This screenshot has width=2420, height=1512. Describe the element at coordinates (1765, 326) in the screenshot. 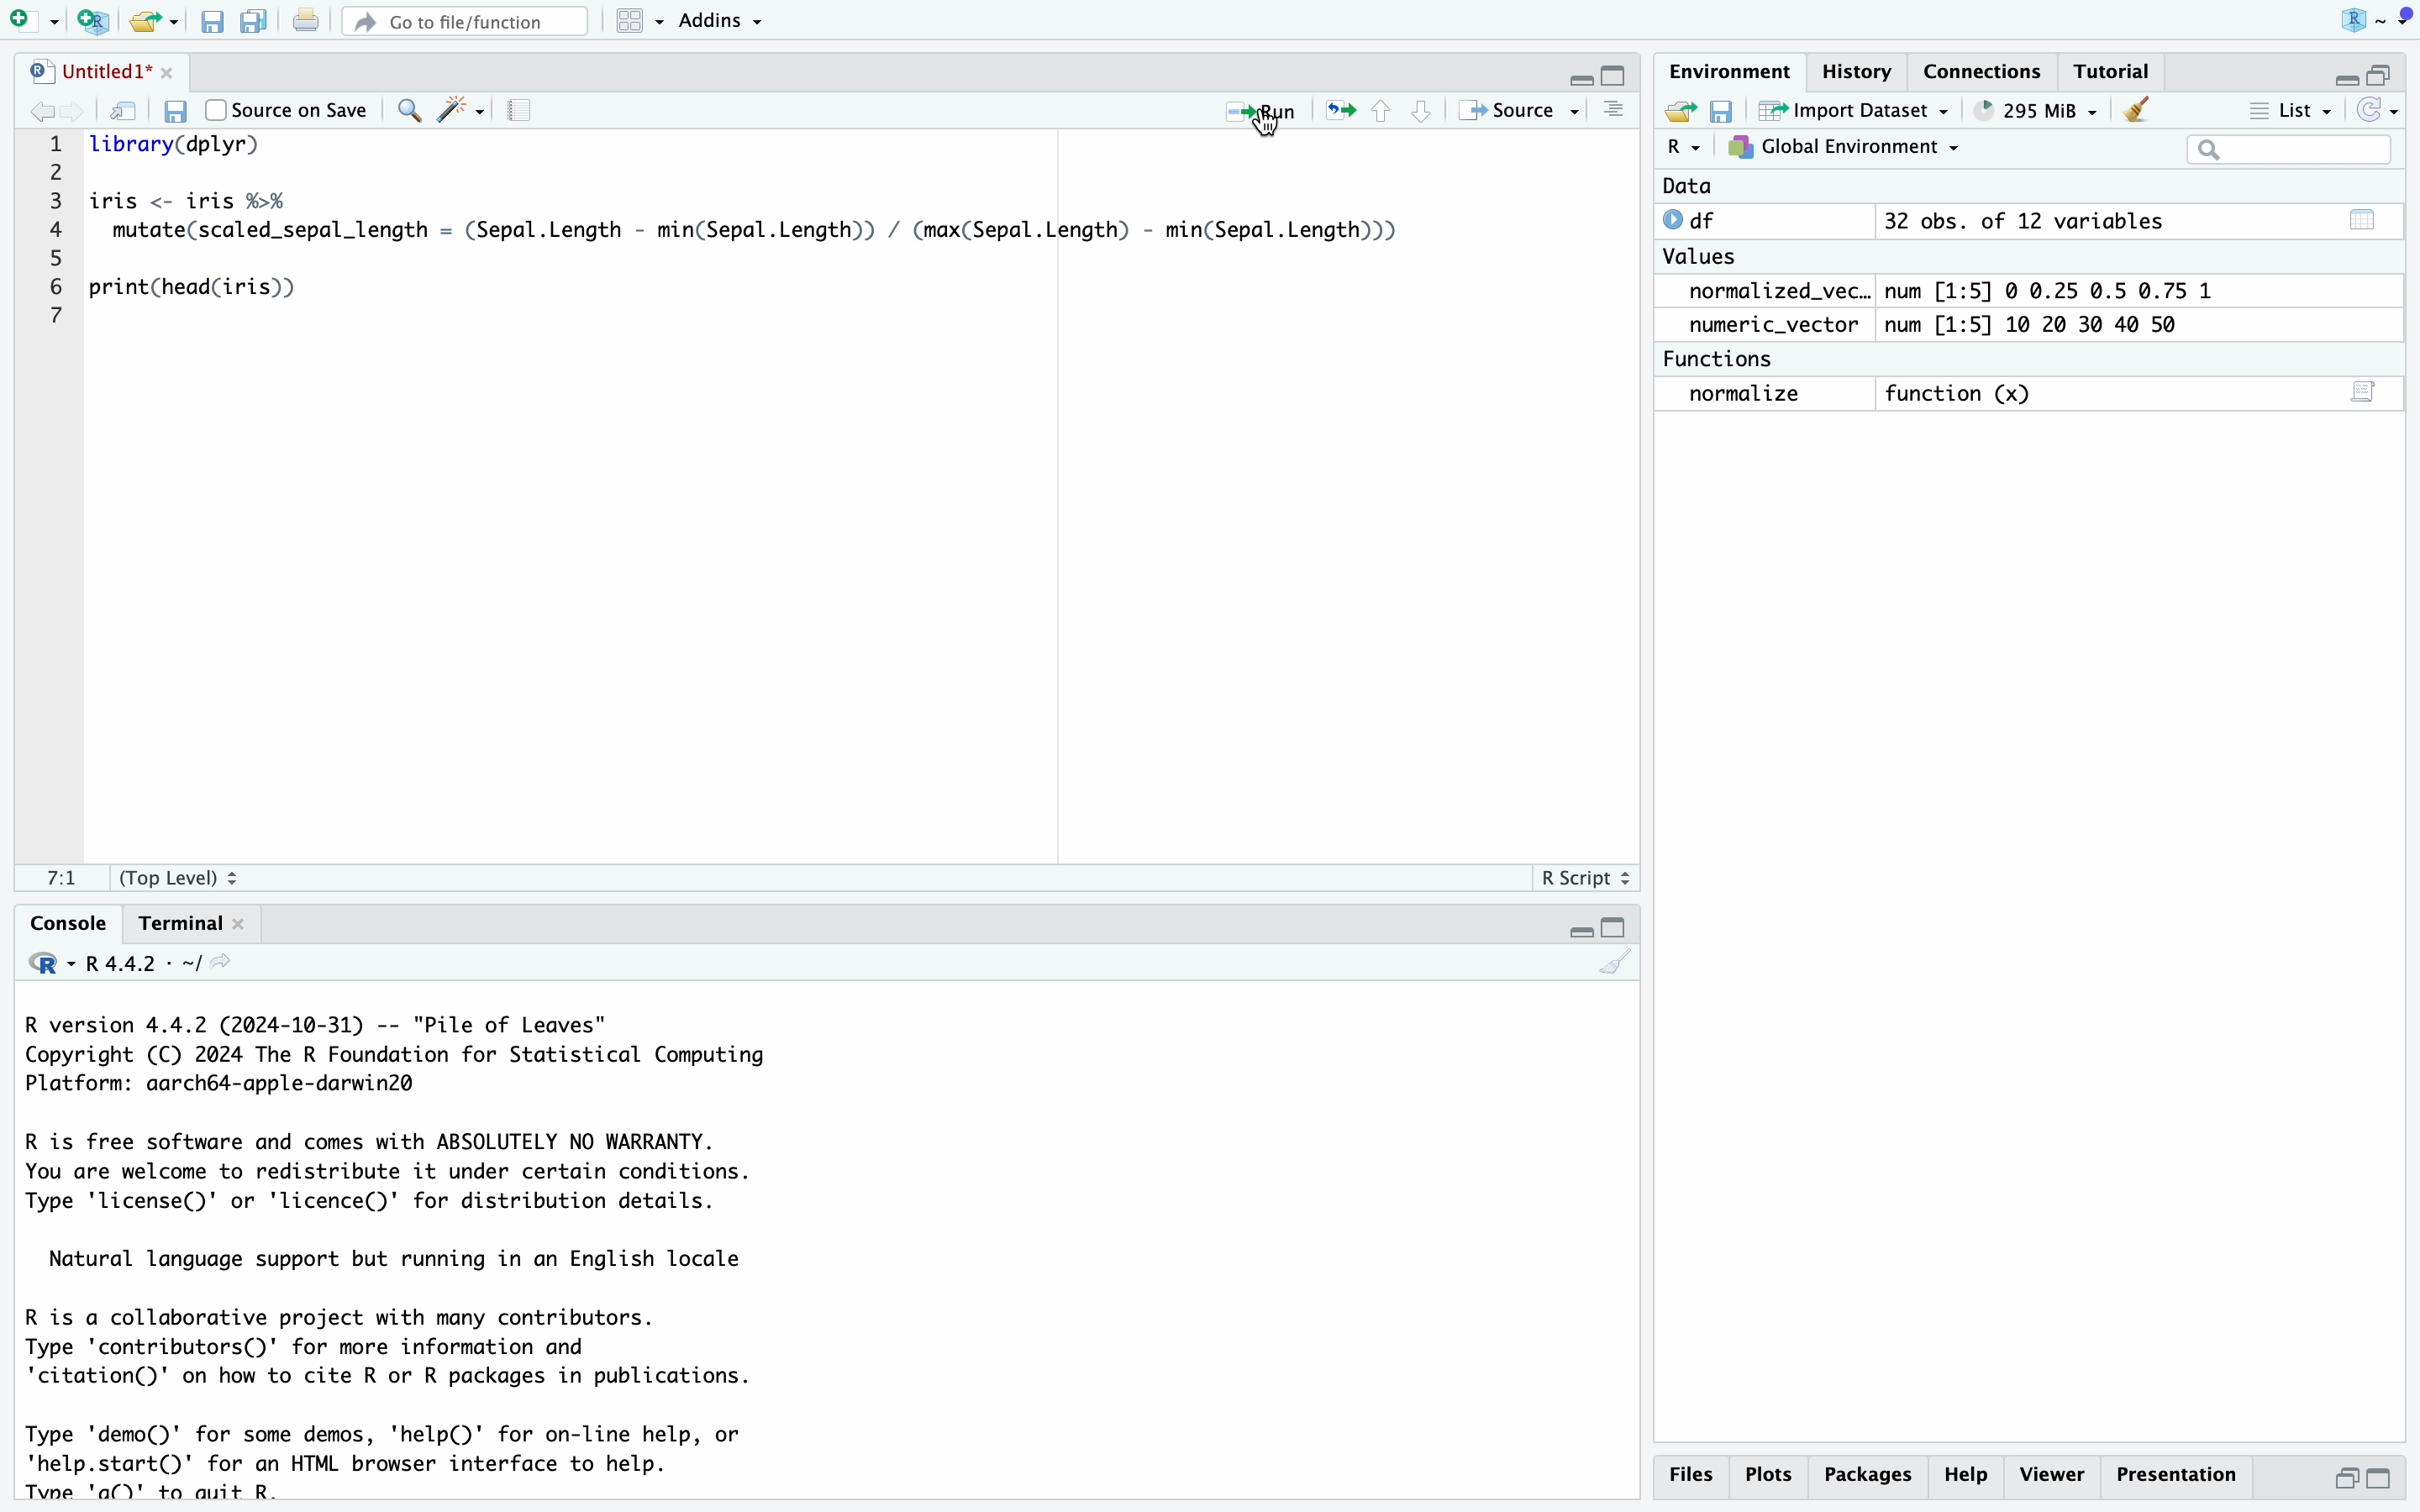

I see `Numeric_Vector` at that location.